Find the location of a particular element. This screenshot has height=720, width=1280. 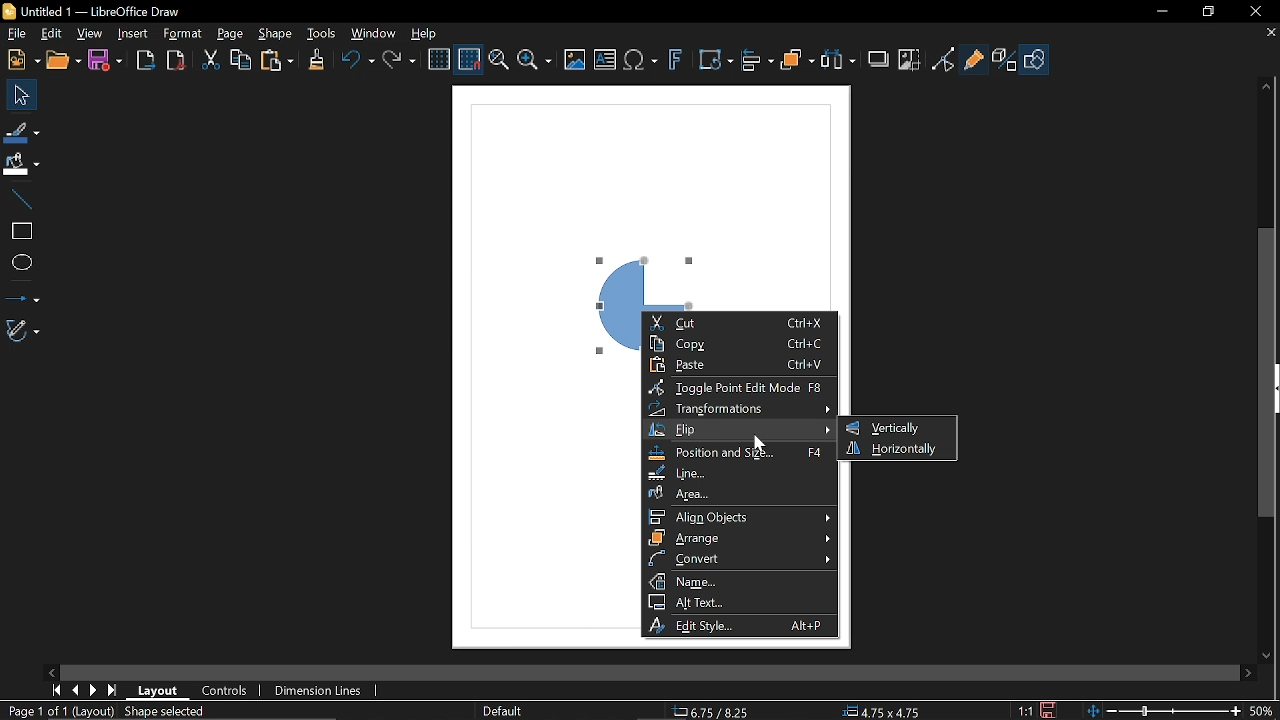

Toggle Point Edit Mode  F8 is located at coordinates (737, 388).